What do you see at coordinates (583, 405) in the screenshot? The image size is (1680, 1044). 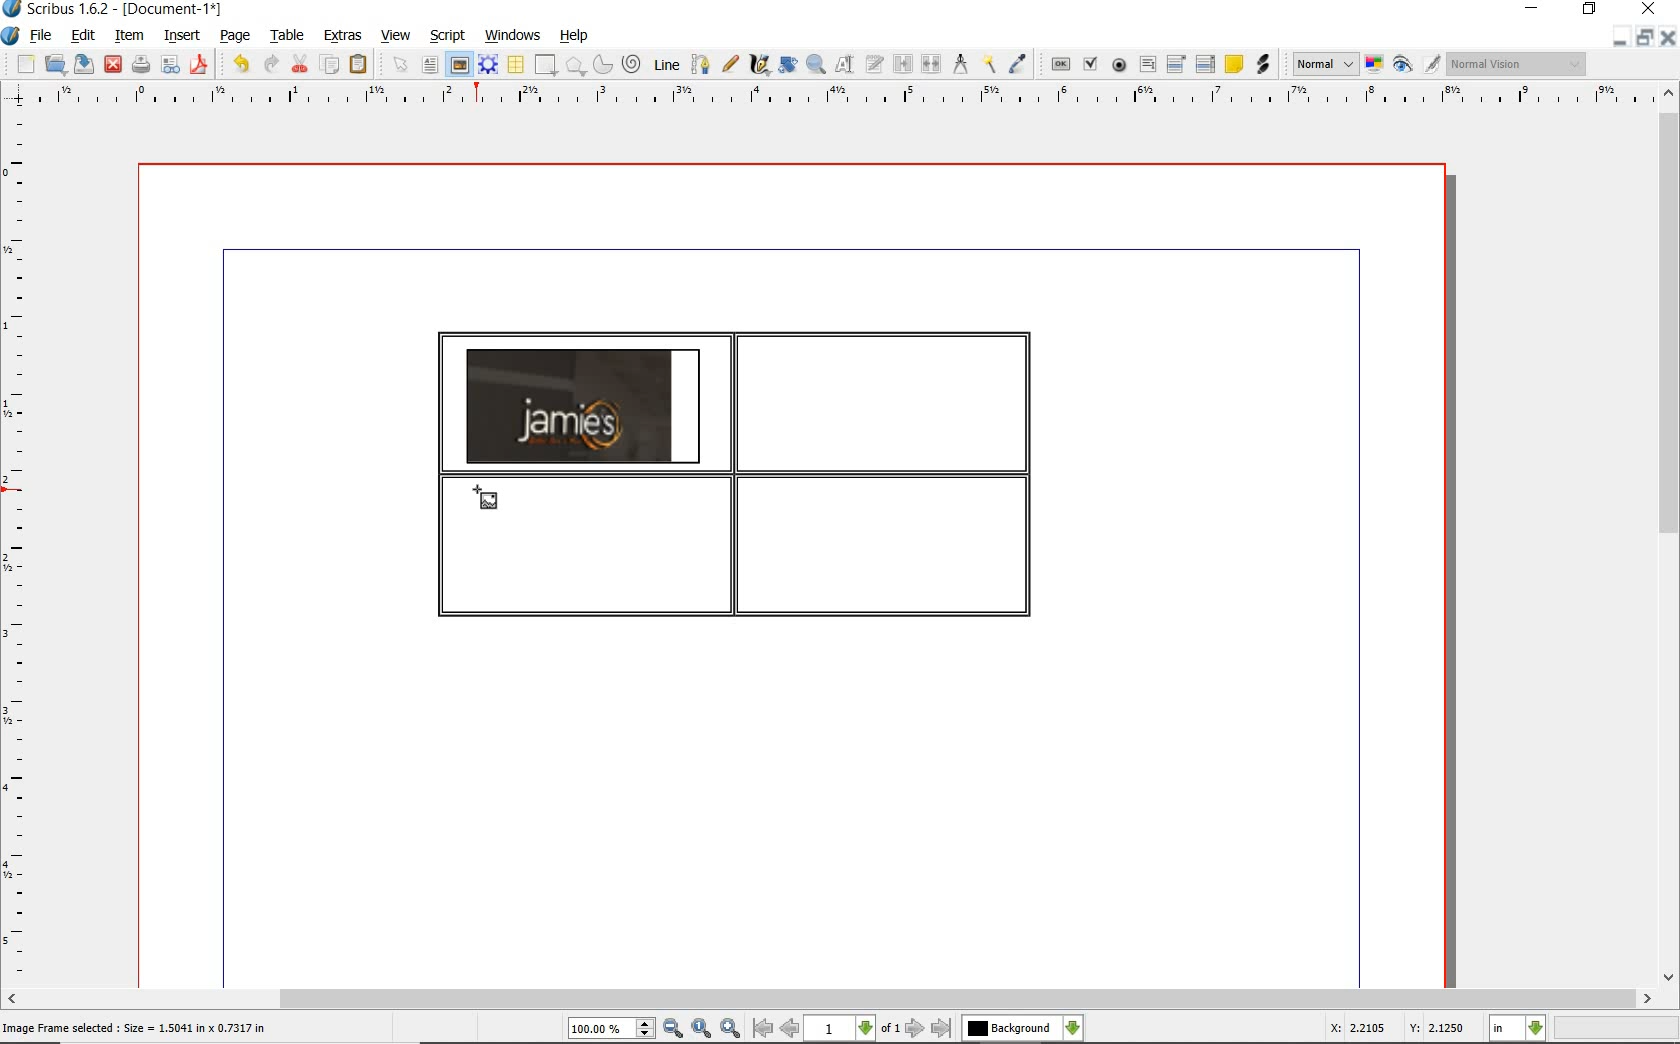 I see `image added` at bounding box center [583, 405].